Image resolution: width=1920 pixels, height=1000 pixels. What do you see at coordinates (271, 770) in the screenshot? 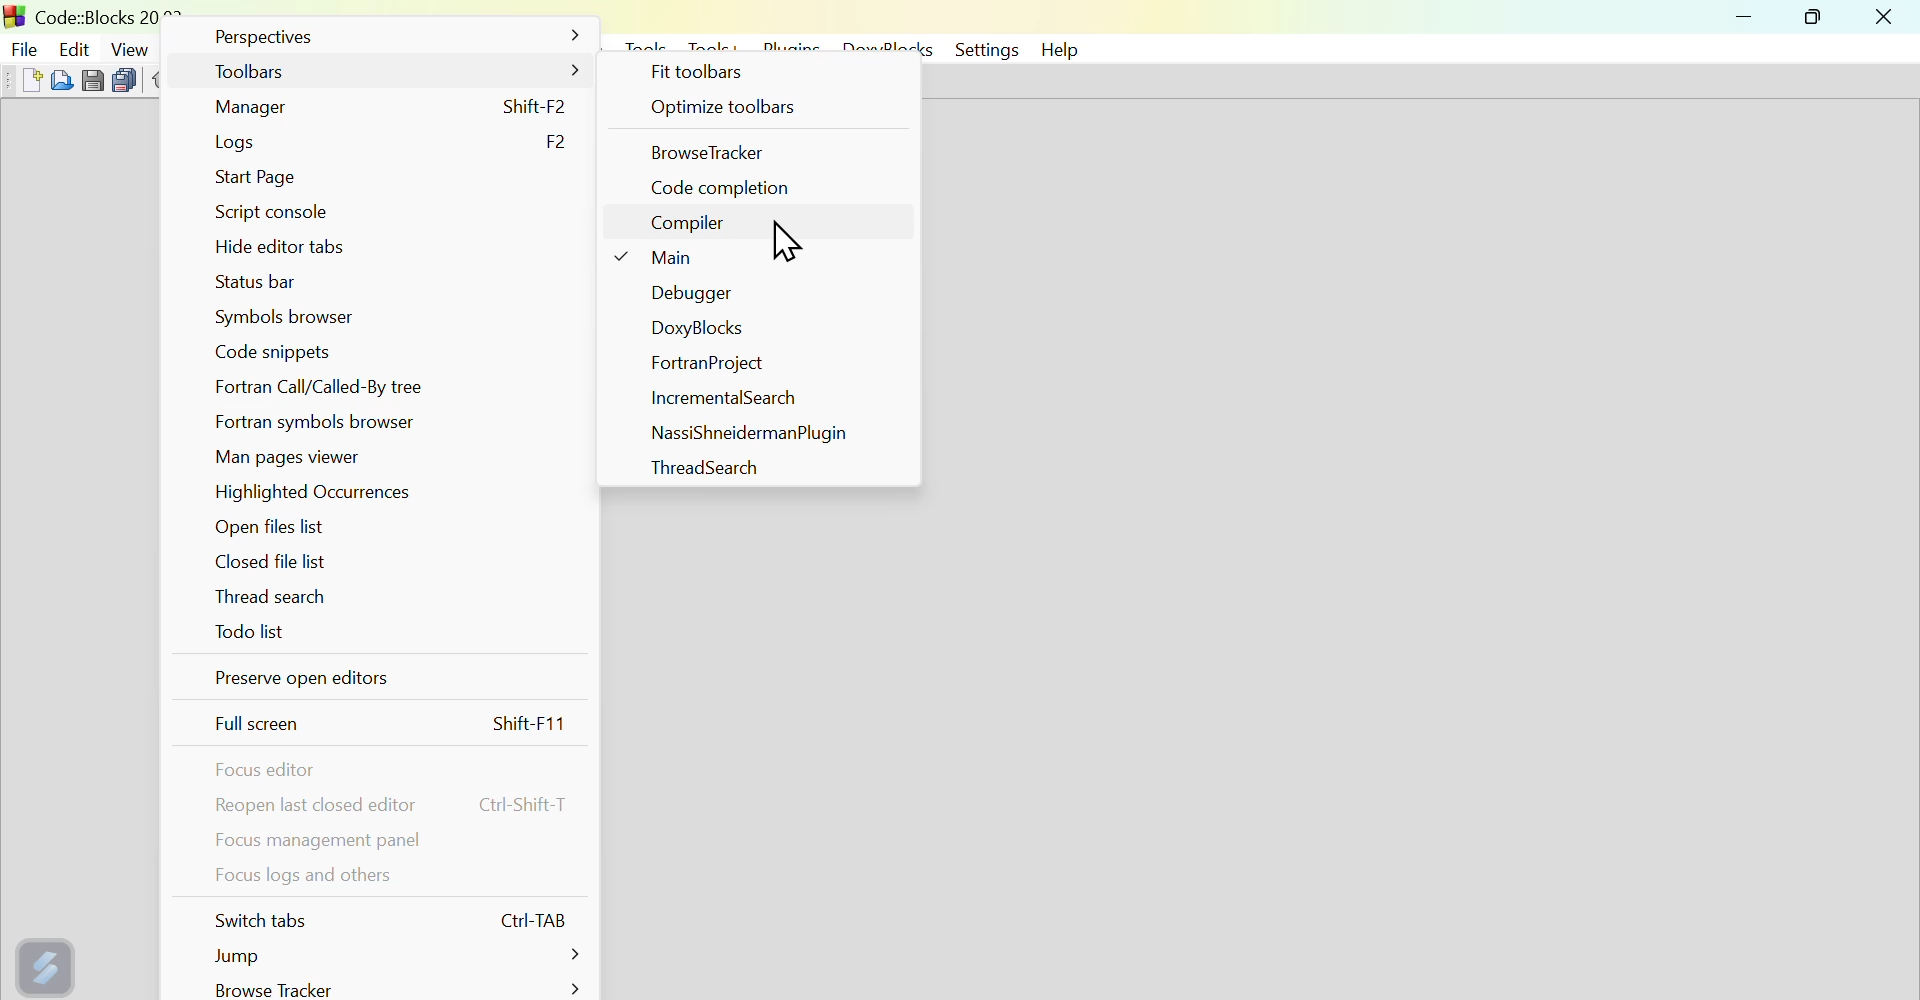
I see `Focus editor` at bounding box center [271, 770].